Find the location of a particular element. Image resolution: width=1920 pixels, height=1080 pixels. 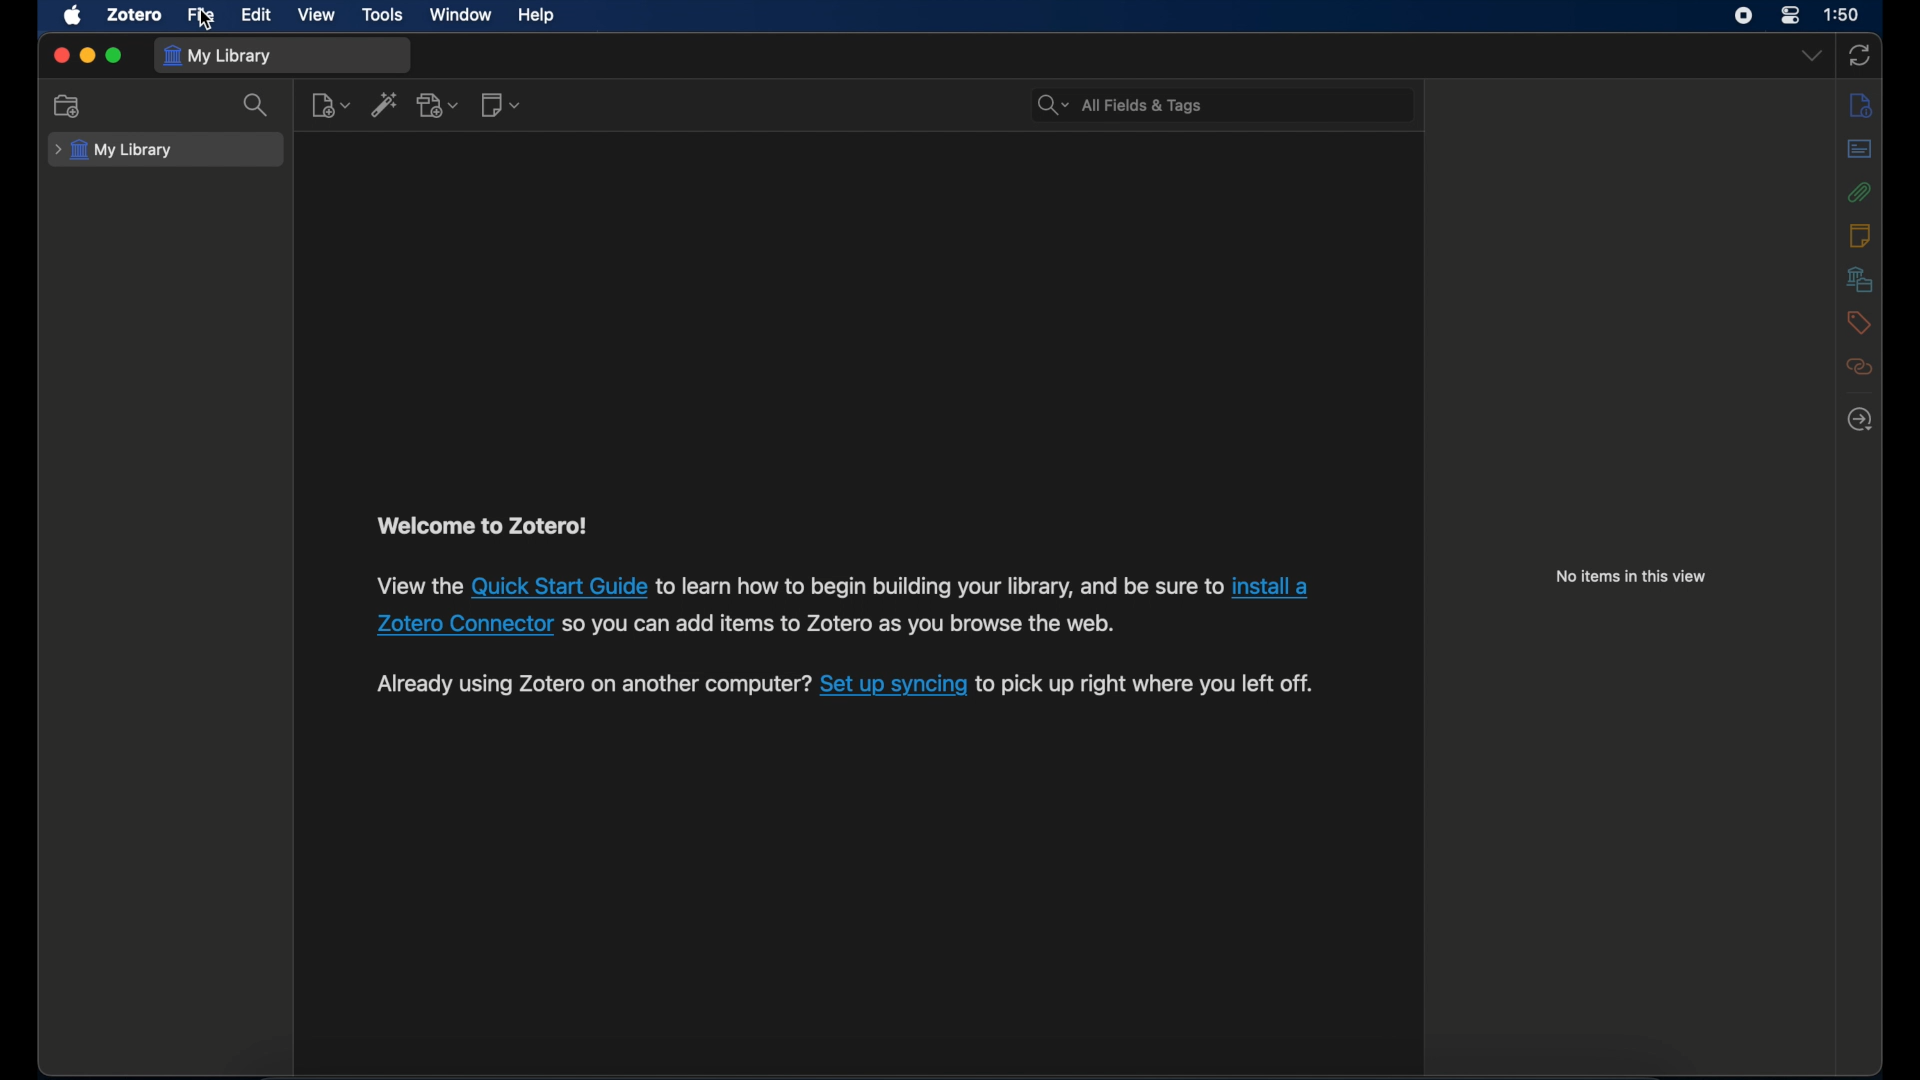

search is located at coordinates (257, 104).